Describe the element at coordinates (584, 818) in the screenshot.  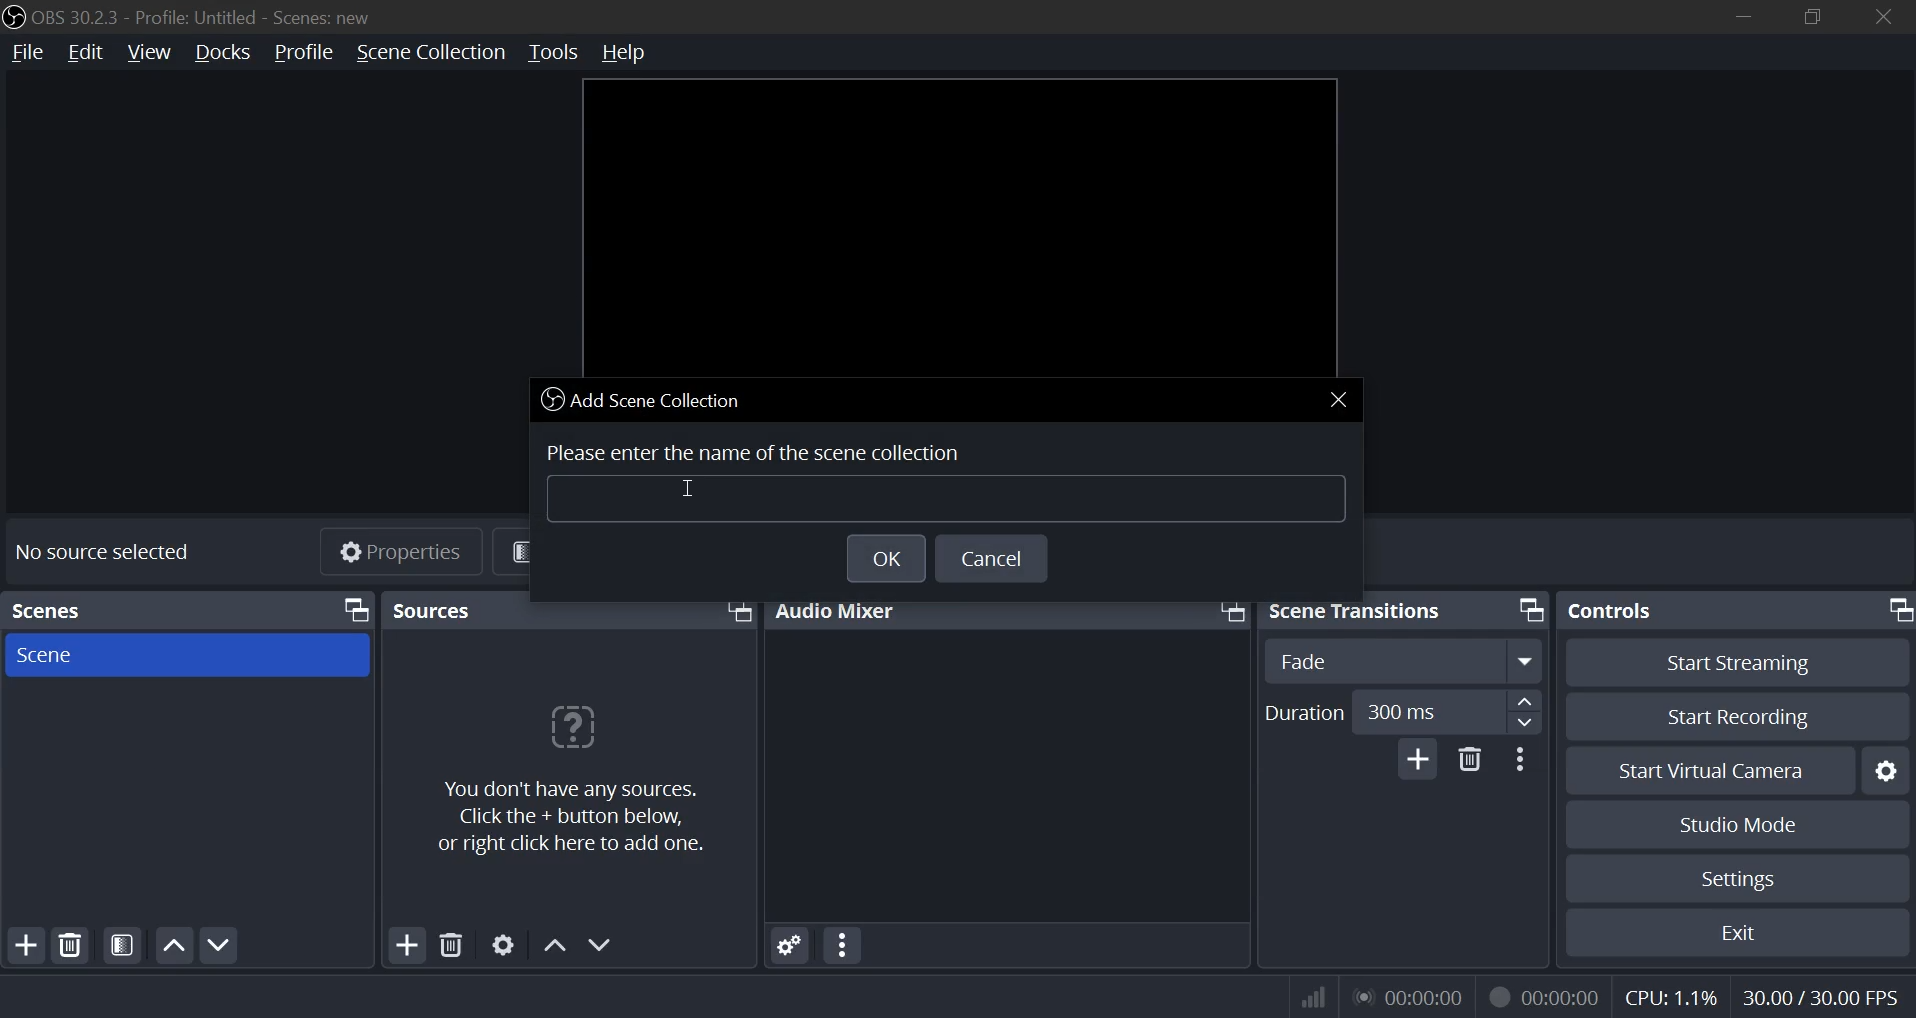
I see `You don't have any sources.
Click the + button below,
or right click here to add one.` at that location.